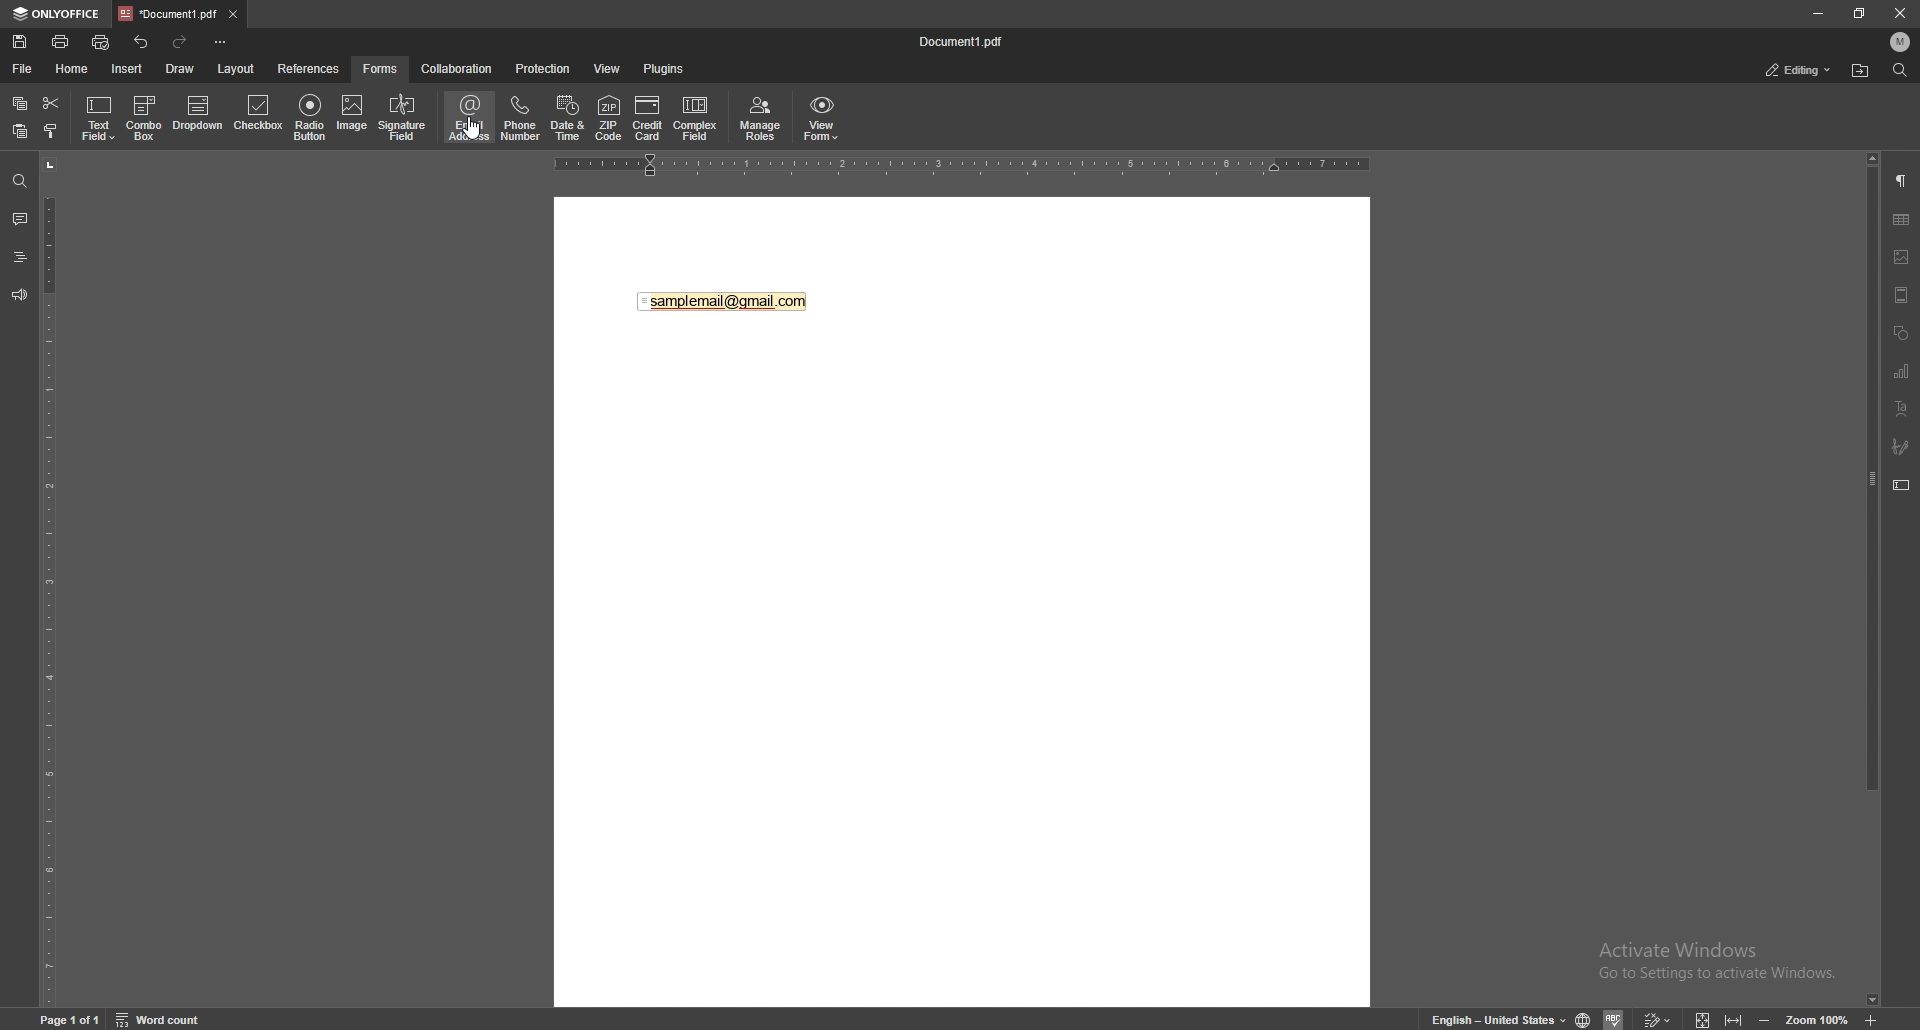 The height and width of the screenshot is (1030, 1920). What do you see at coordinates (663, 69) in the screenshot?
I see `plugins` at bounding box center [663, 69].